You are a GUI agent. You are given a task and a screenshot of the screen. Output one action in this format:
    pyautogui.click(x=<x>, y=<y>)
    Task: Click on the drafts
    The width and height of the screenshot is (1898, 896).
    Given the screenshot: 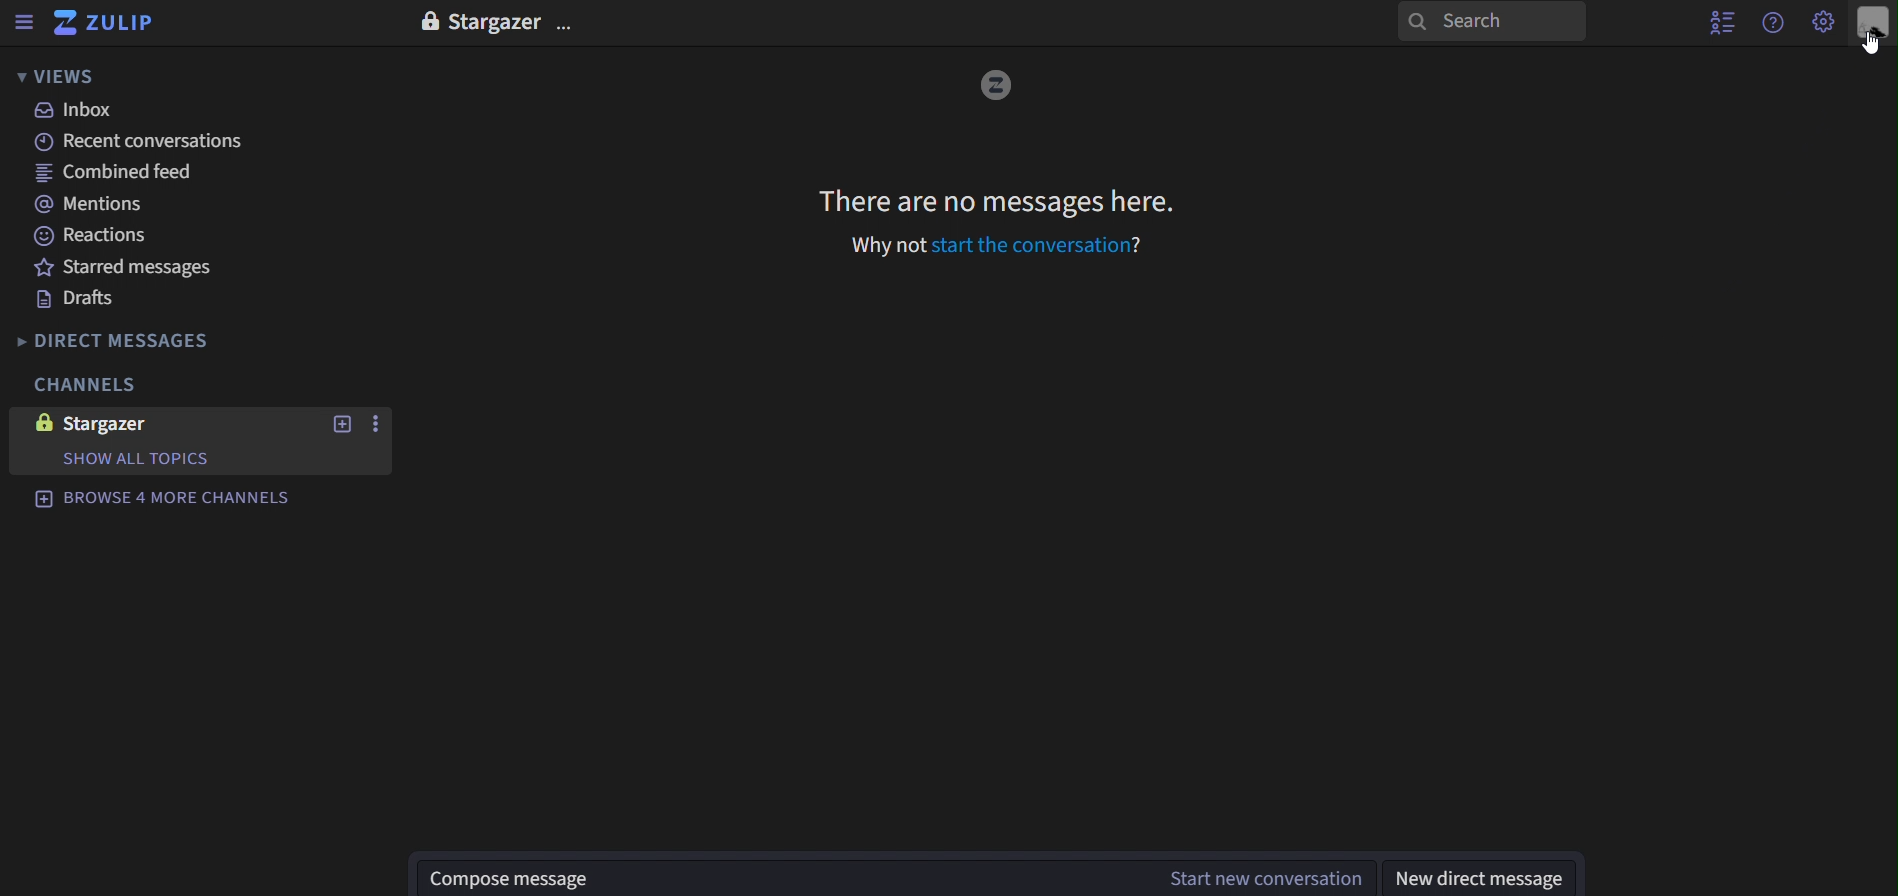 What is the action you would take?
    pyautogui.click(x=77, y=298)
    